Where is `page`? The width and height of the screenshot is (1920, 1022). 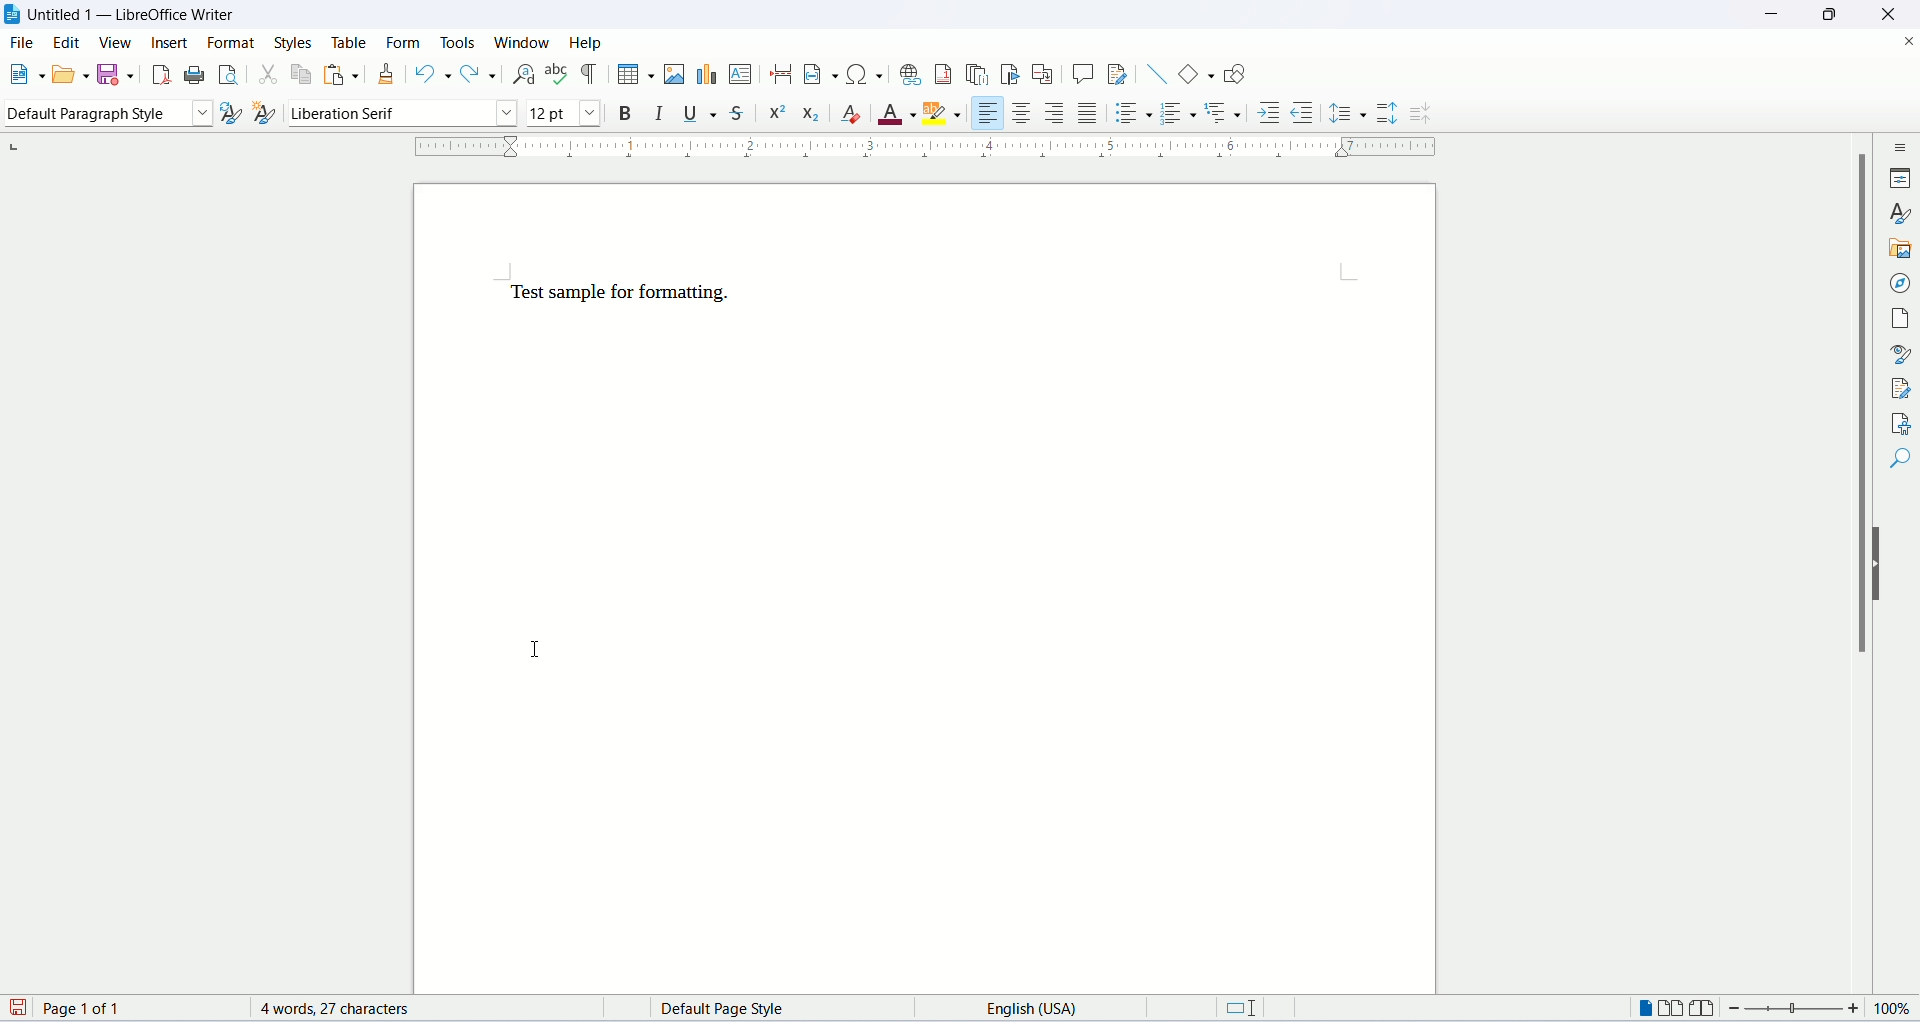 page is located at coordinates (1903, 318).